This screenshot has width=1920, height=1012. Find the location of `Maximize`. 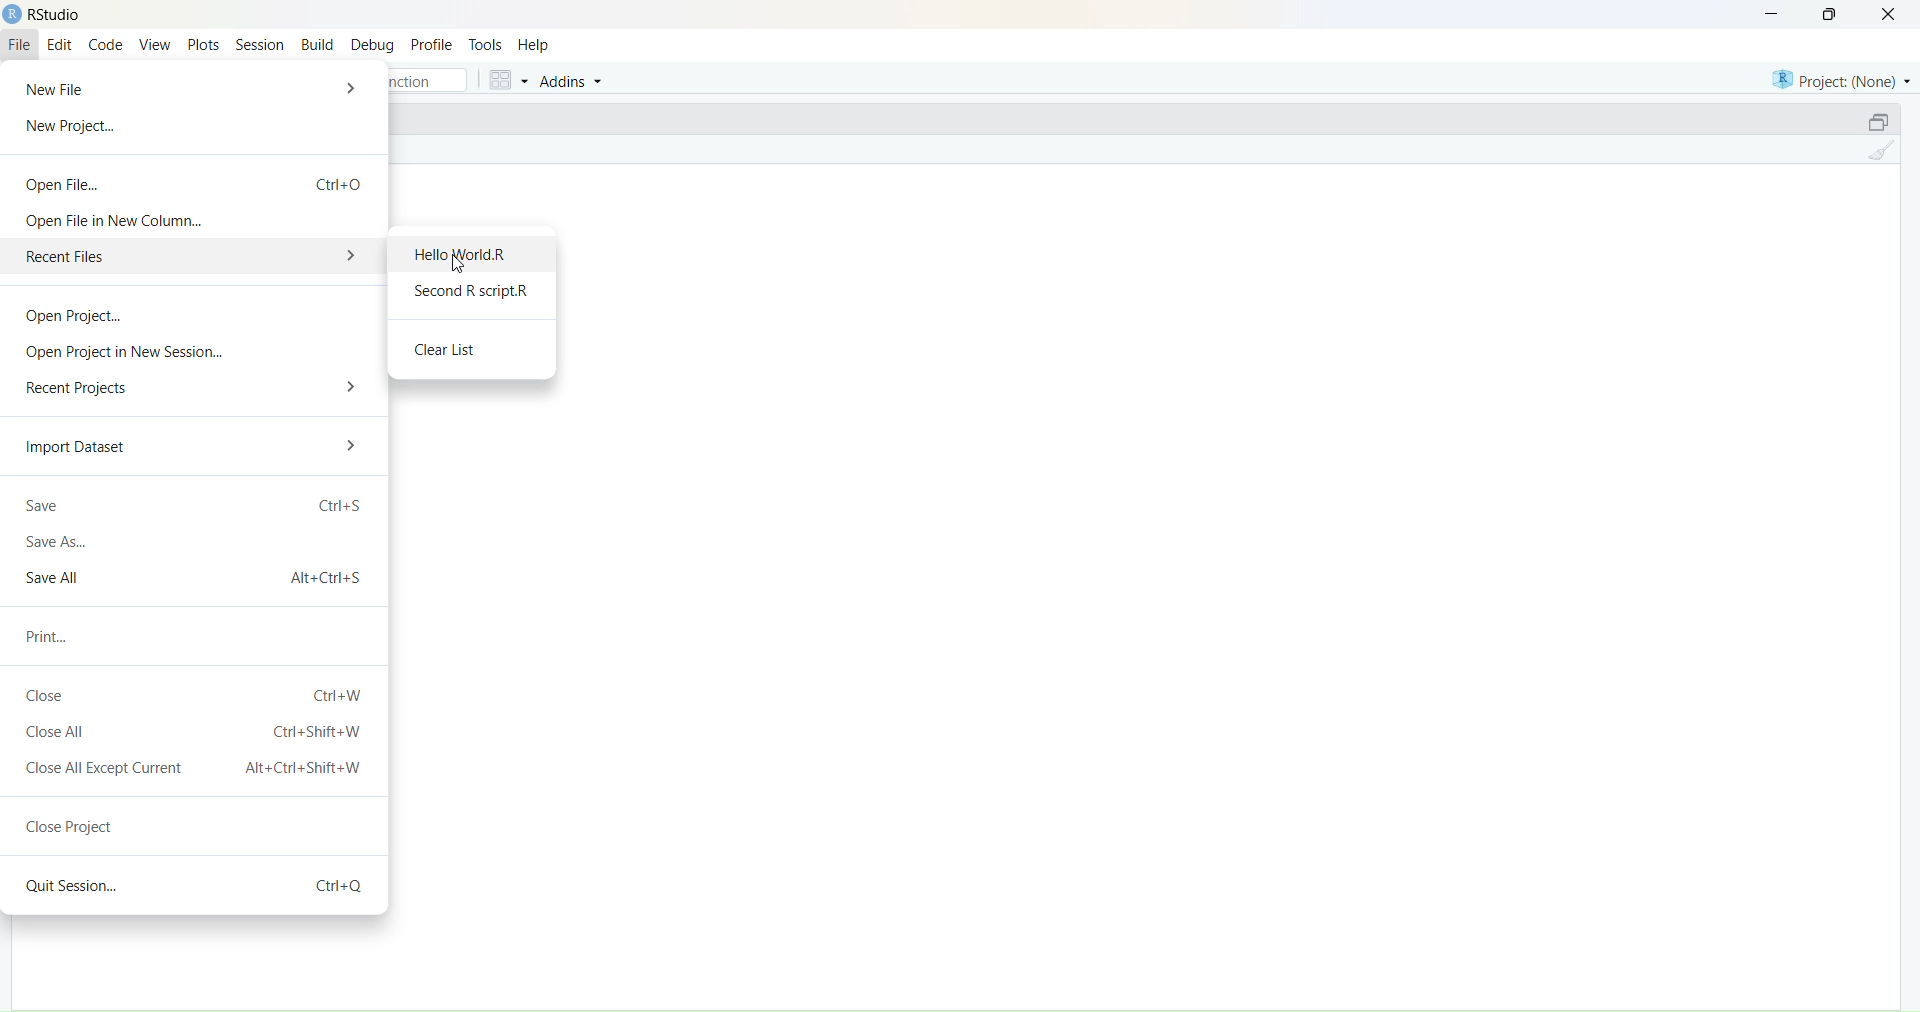

Maximize is located at coordinates (1834, 14).